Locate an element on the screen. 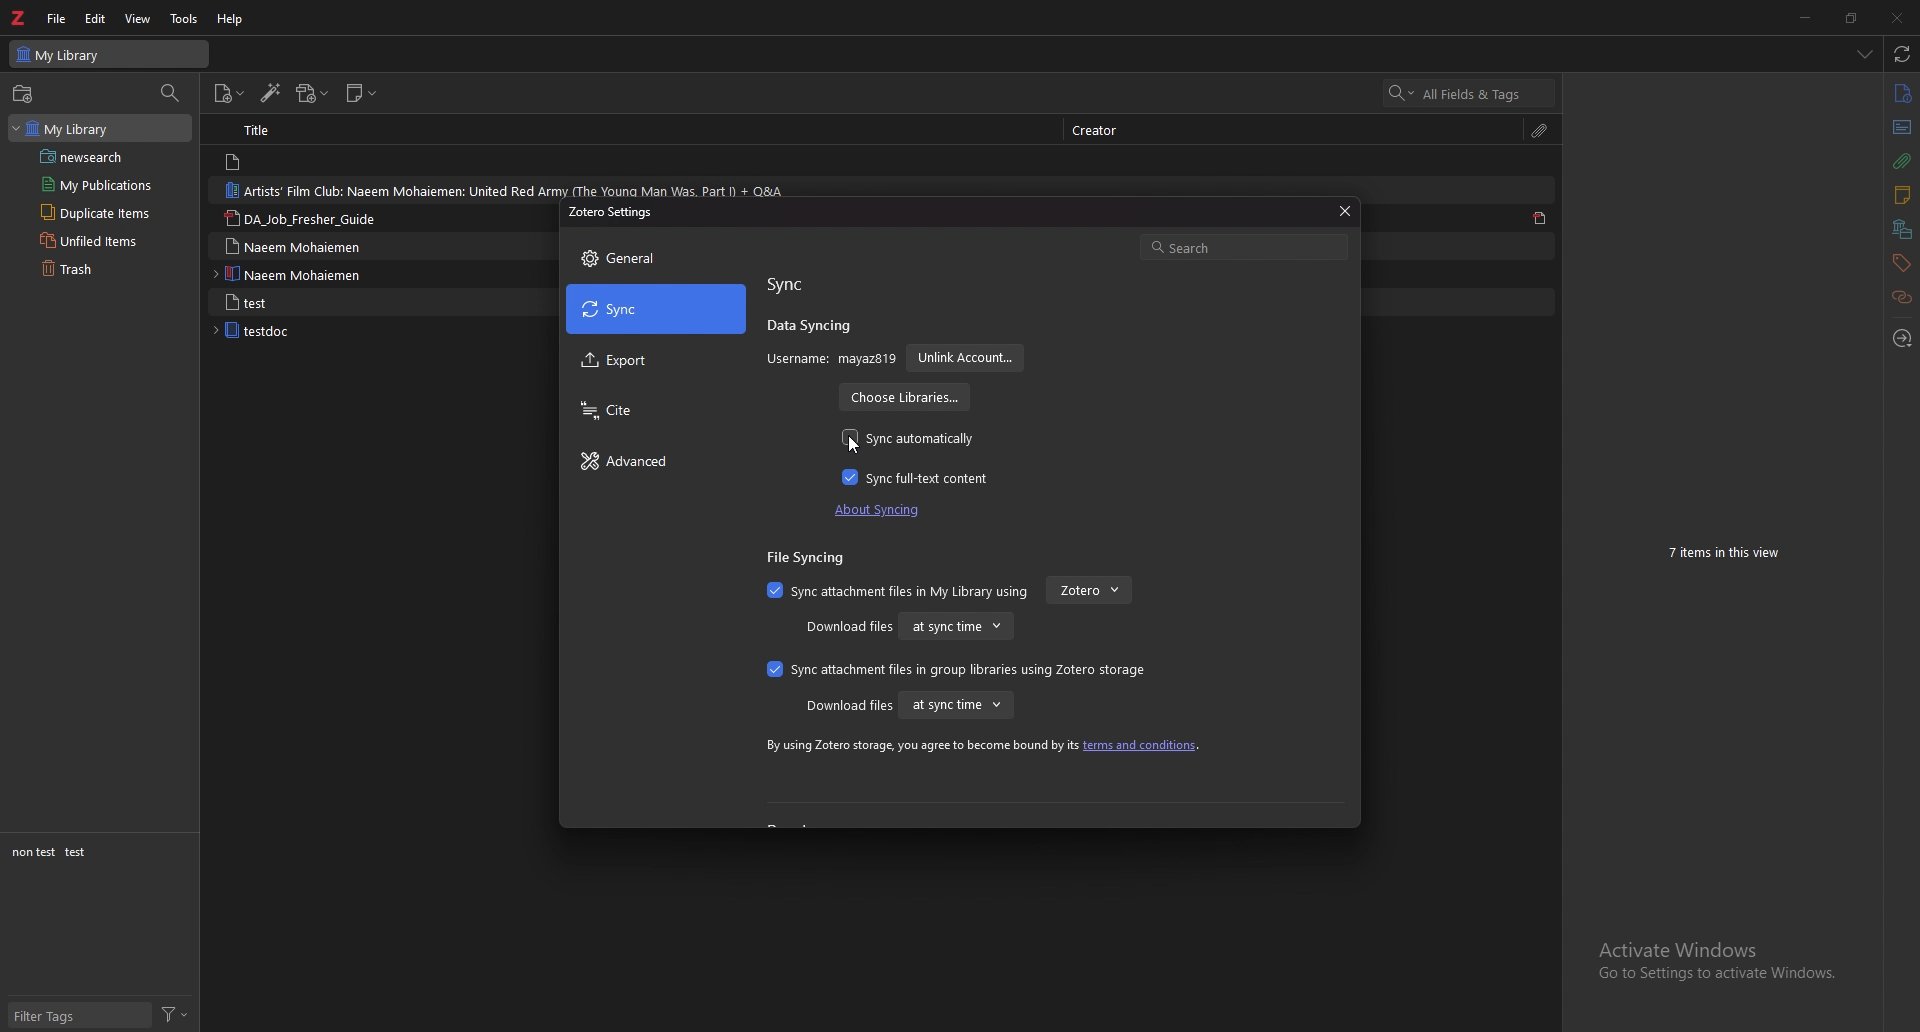 Image resolution: width=1920 pixels, height=1032 pixels. attachment is located at coordinates (1901, 161).